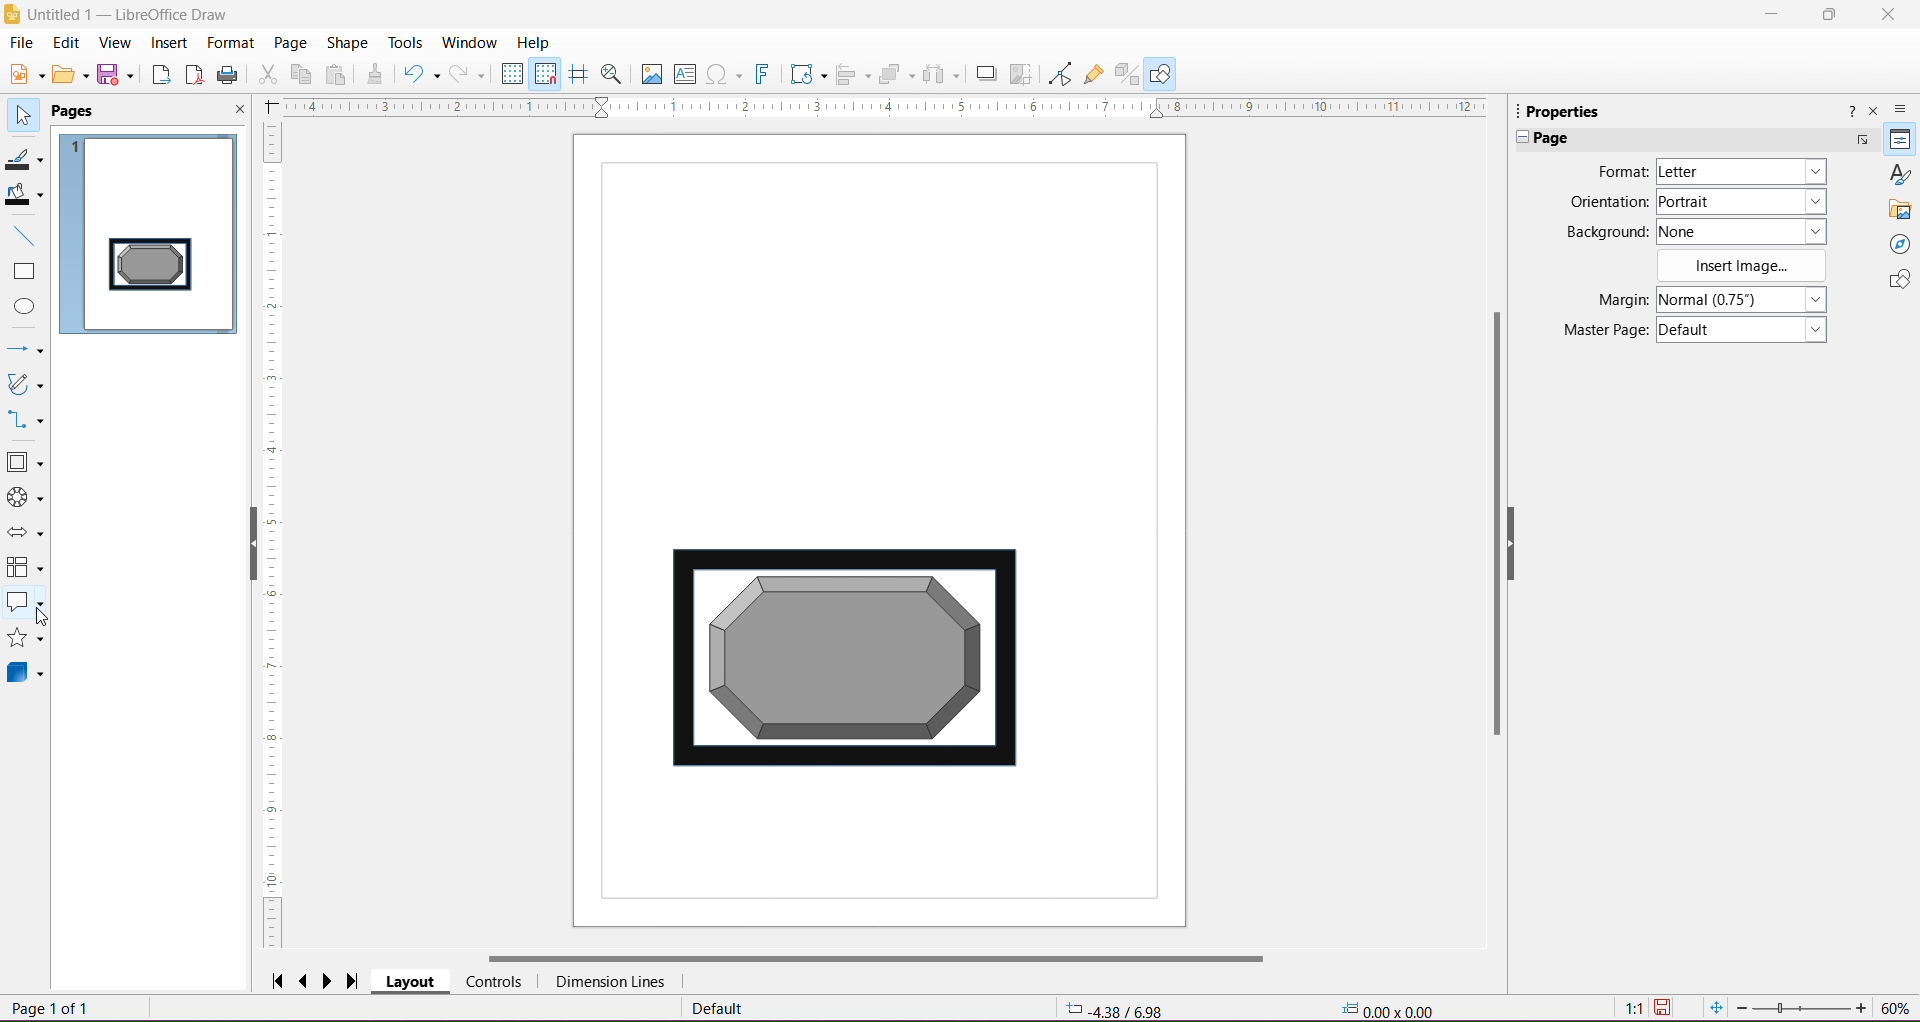  What do you see at coordinates (1849, 110) in the screenshot?
I see `Help about this sidebar deck` at bounding box center [1849, 110].